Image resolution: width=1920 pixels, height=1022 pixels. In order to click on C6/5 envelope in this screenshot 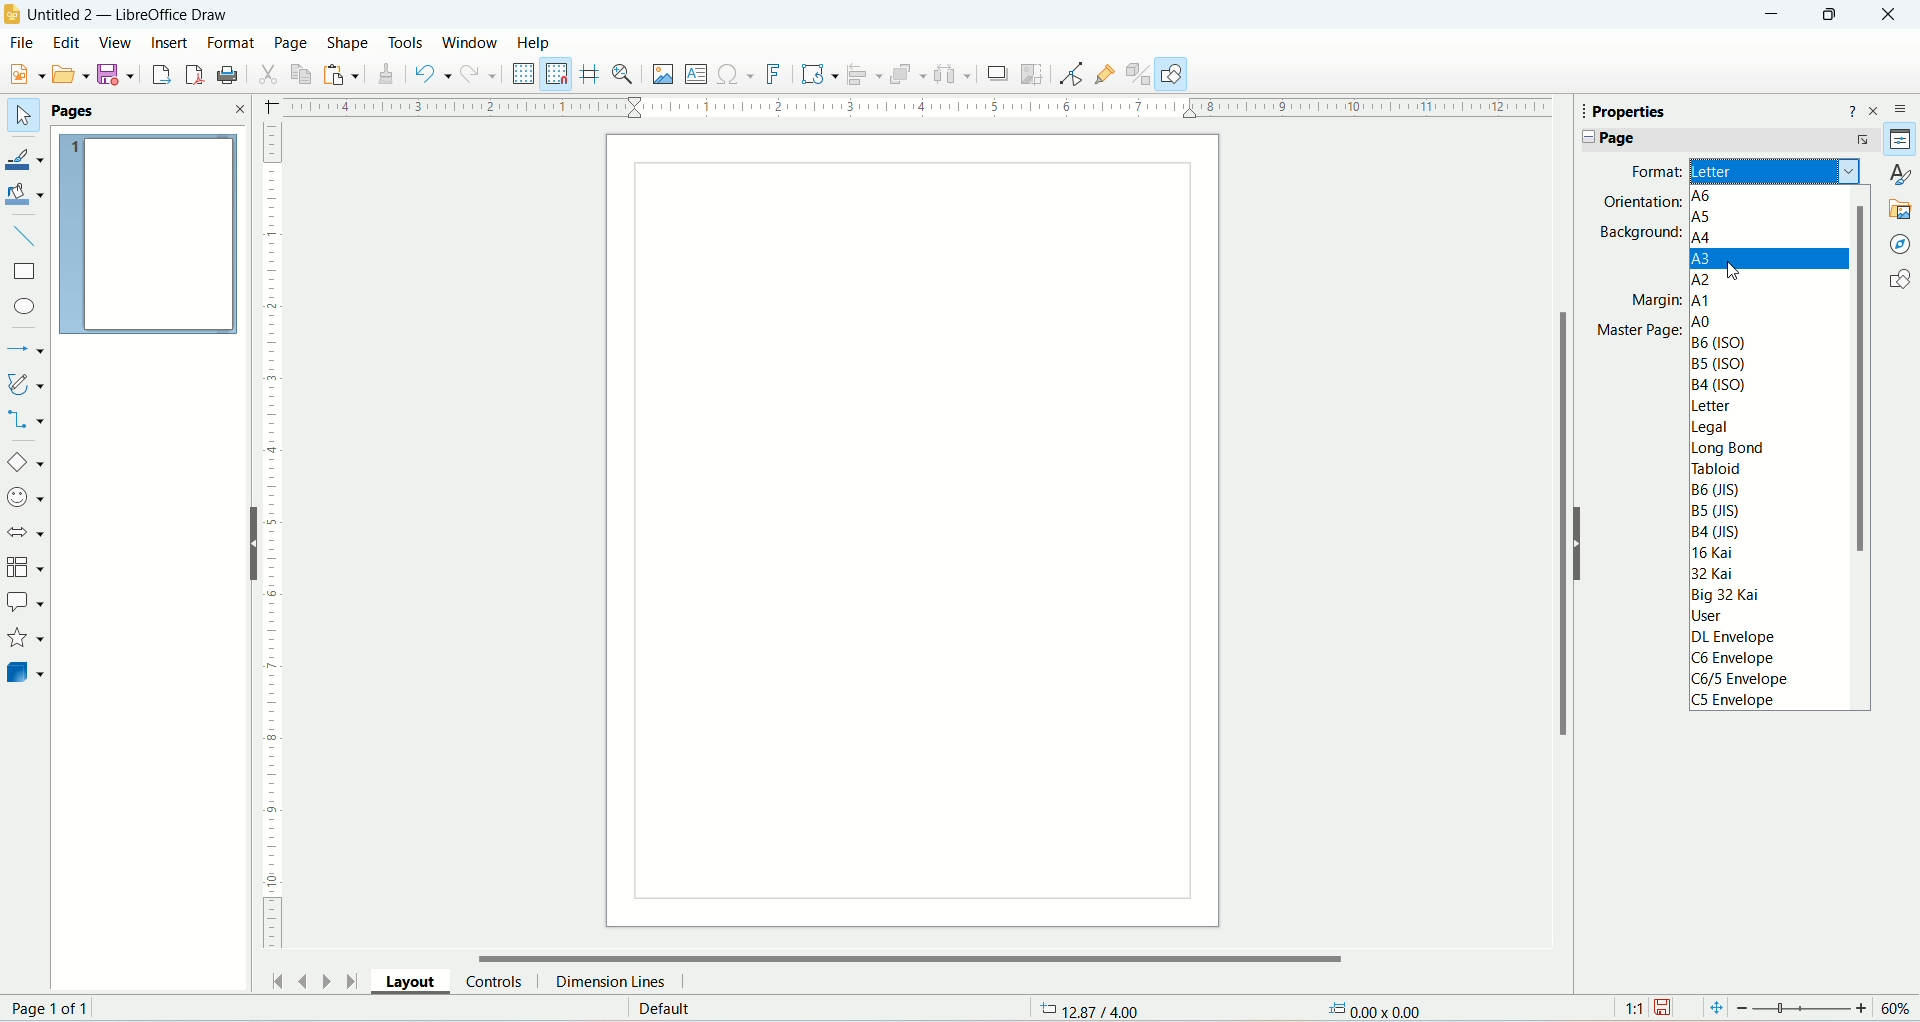, I will do `click(1741, 679)`.